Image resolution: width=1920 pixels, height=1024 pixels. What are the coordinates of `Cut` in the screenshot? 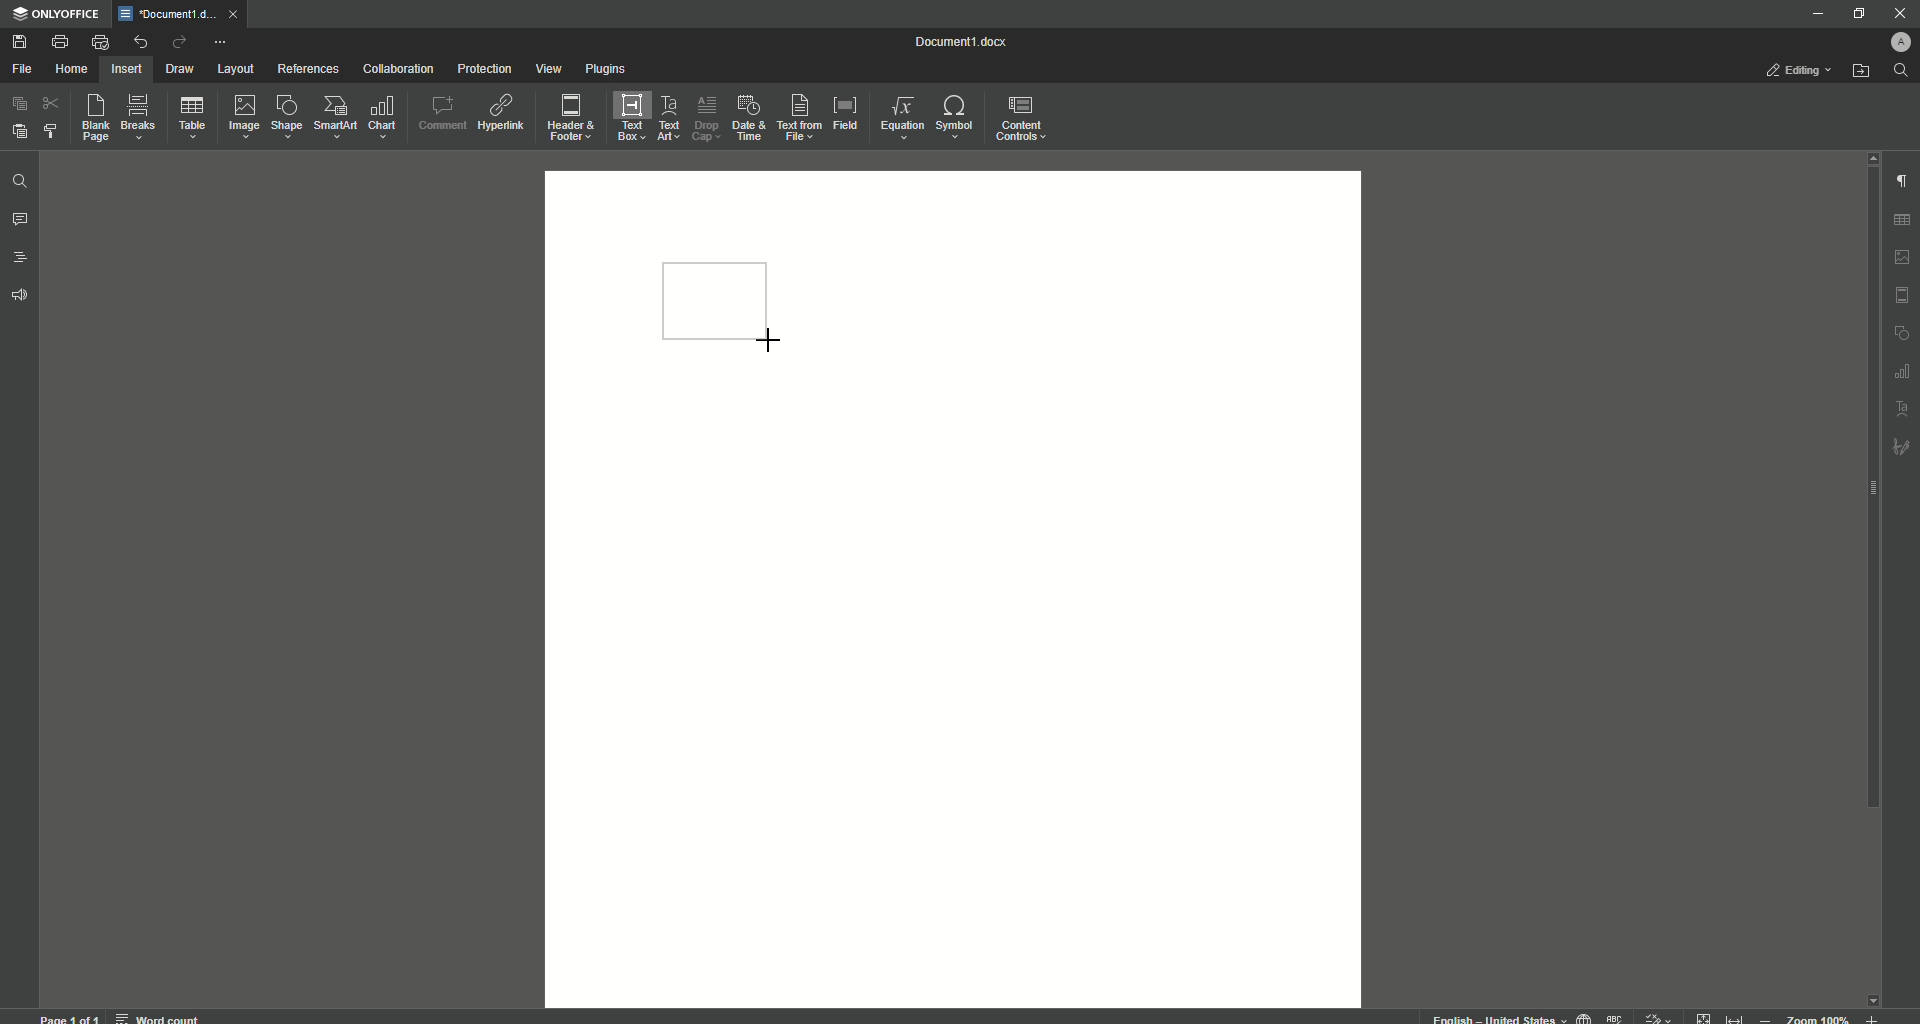 It's located at (53, 102).